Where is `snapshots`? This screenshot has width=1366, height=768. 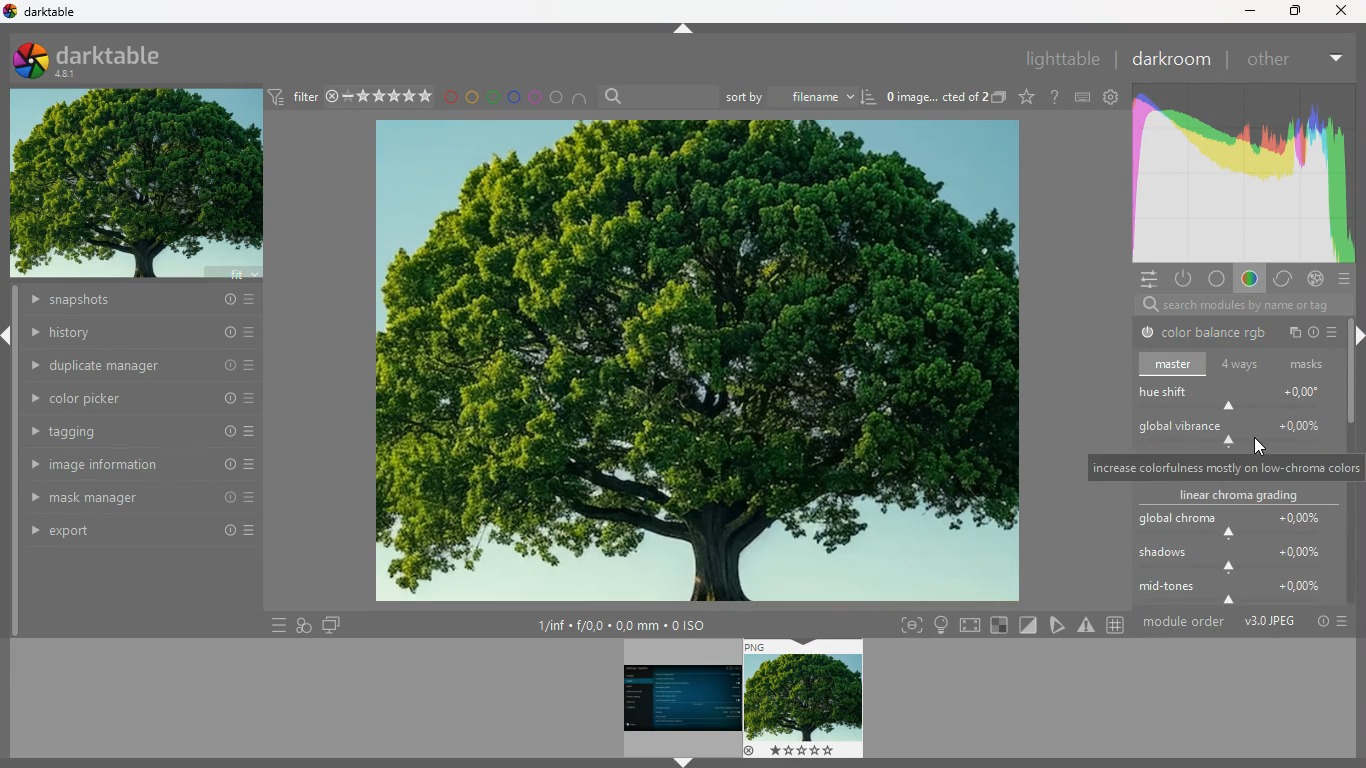
snapshots is located at coordinates (139, 302).